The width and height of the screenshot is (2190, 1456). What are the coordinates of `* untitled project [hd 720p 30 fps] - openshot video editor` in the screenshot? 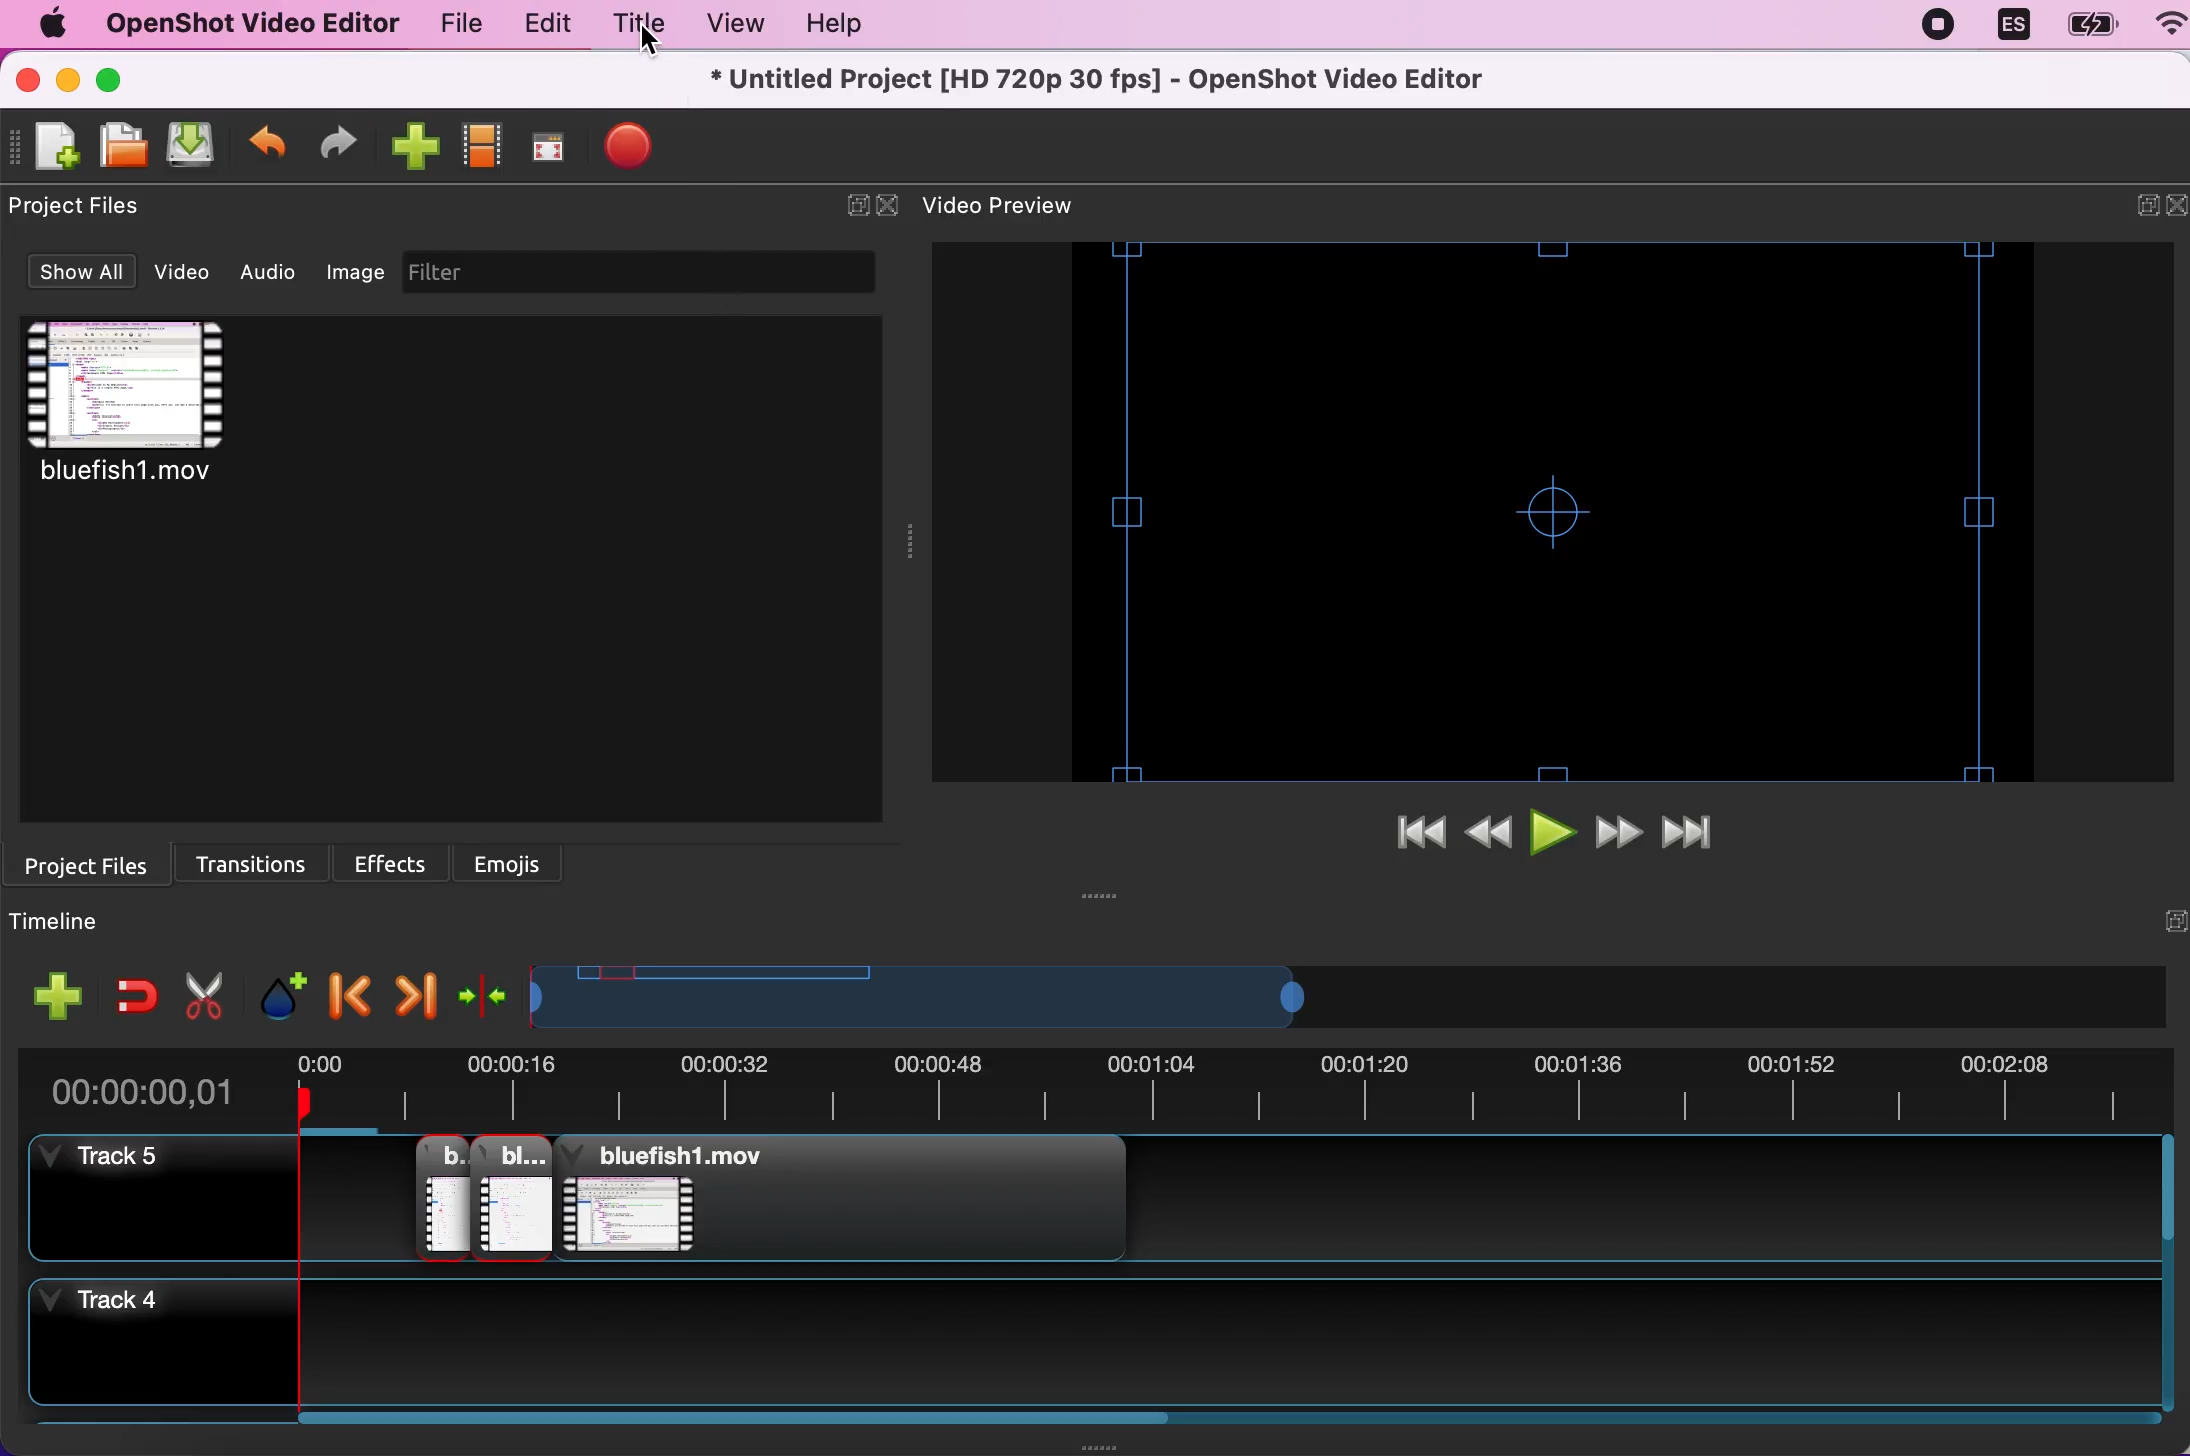 It's located at (1131, 77).